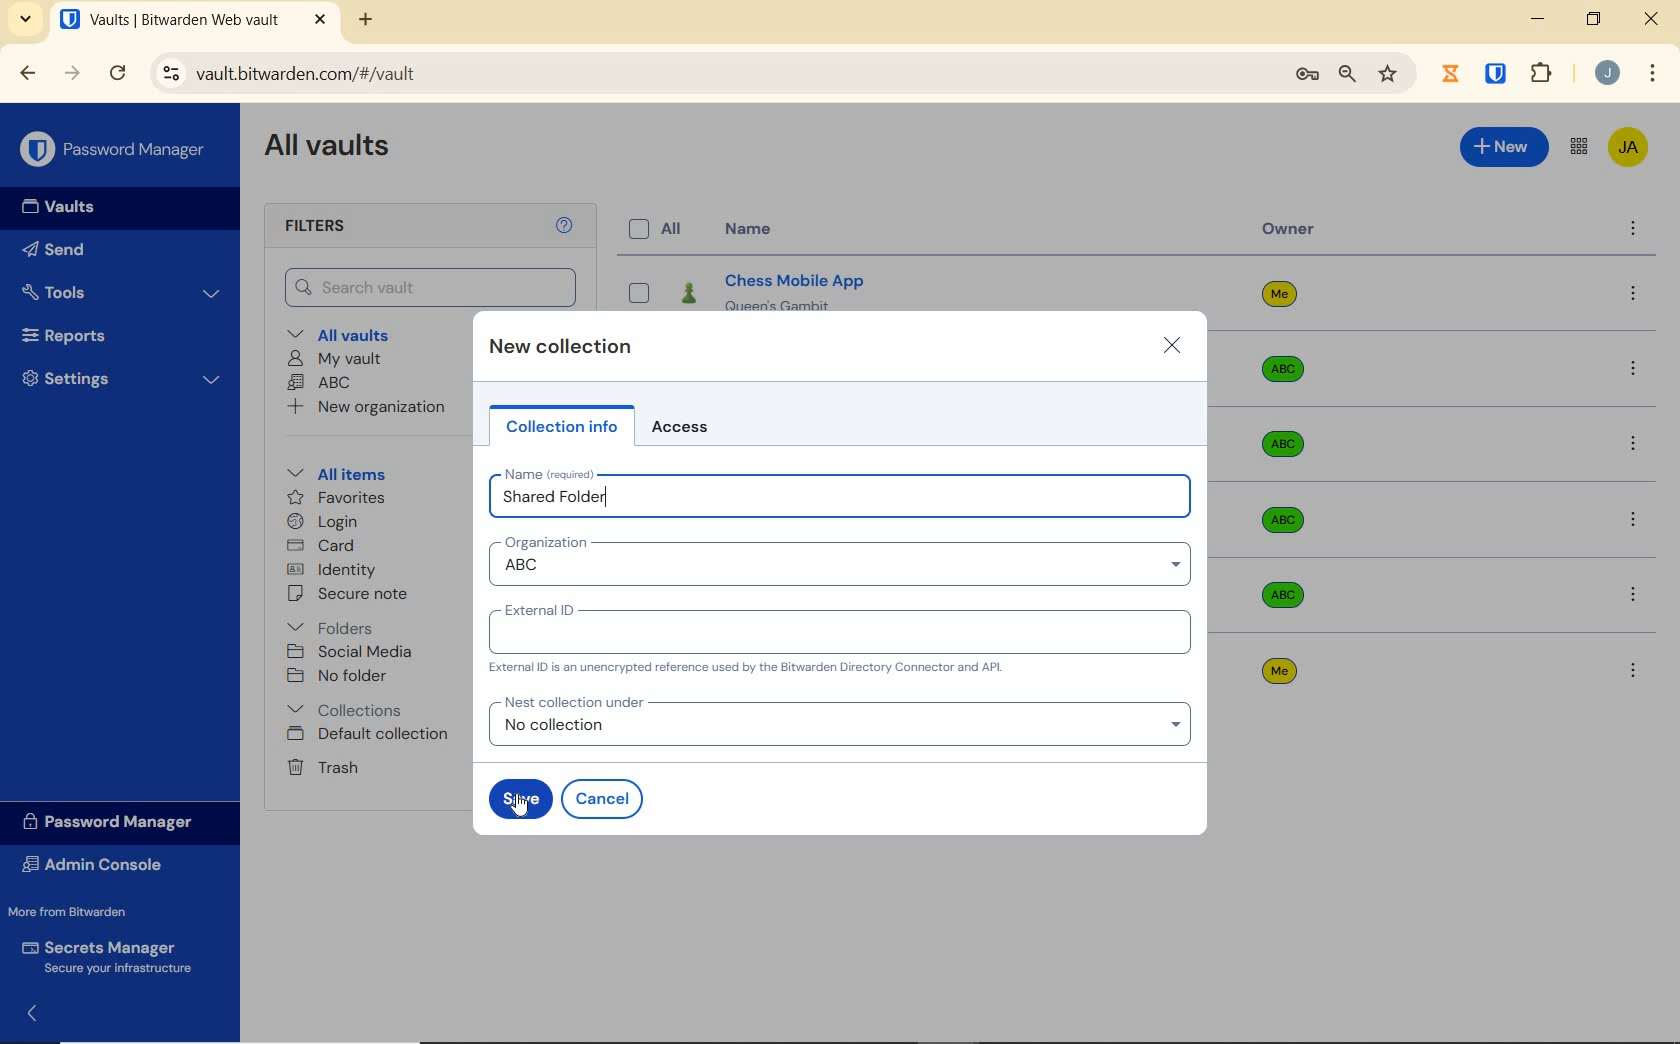 The image size is (1680, 1044). What do you see at coordinates (840, 731) in the screenshot?
I see `select nest collection` at bounding box center [840, 731].